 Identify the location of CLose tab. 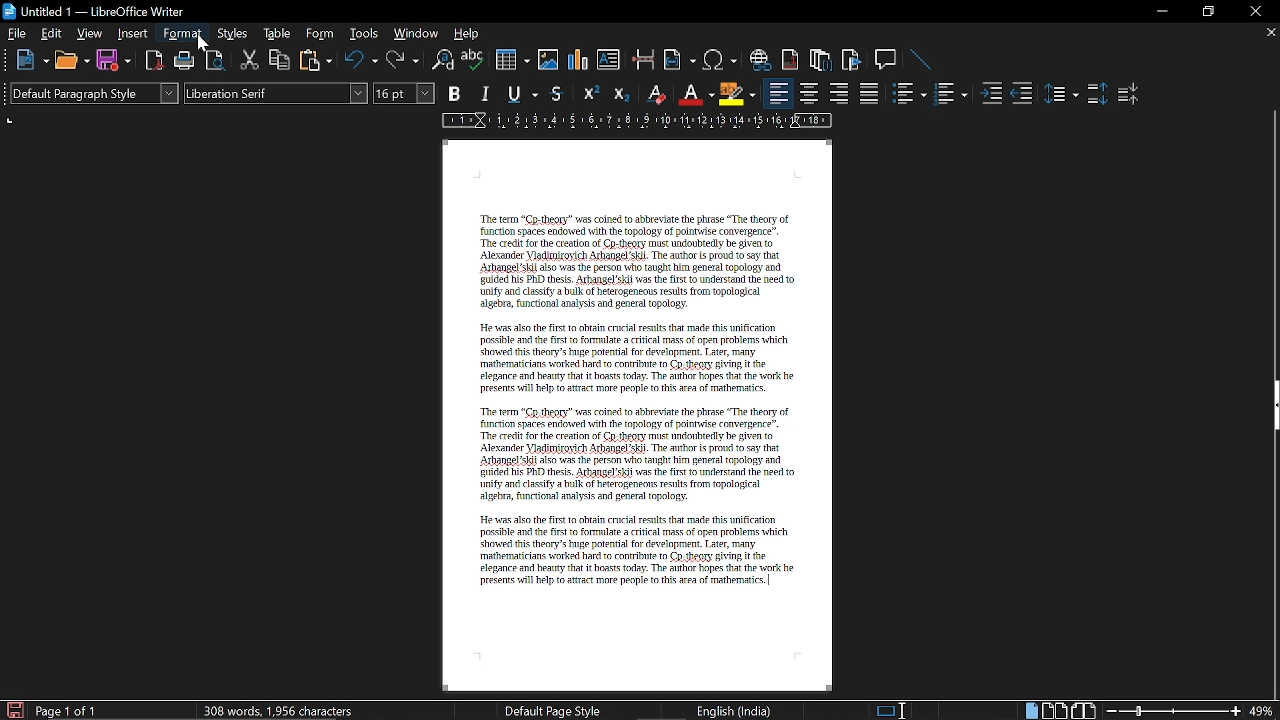
(1270, 32).